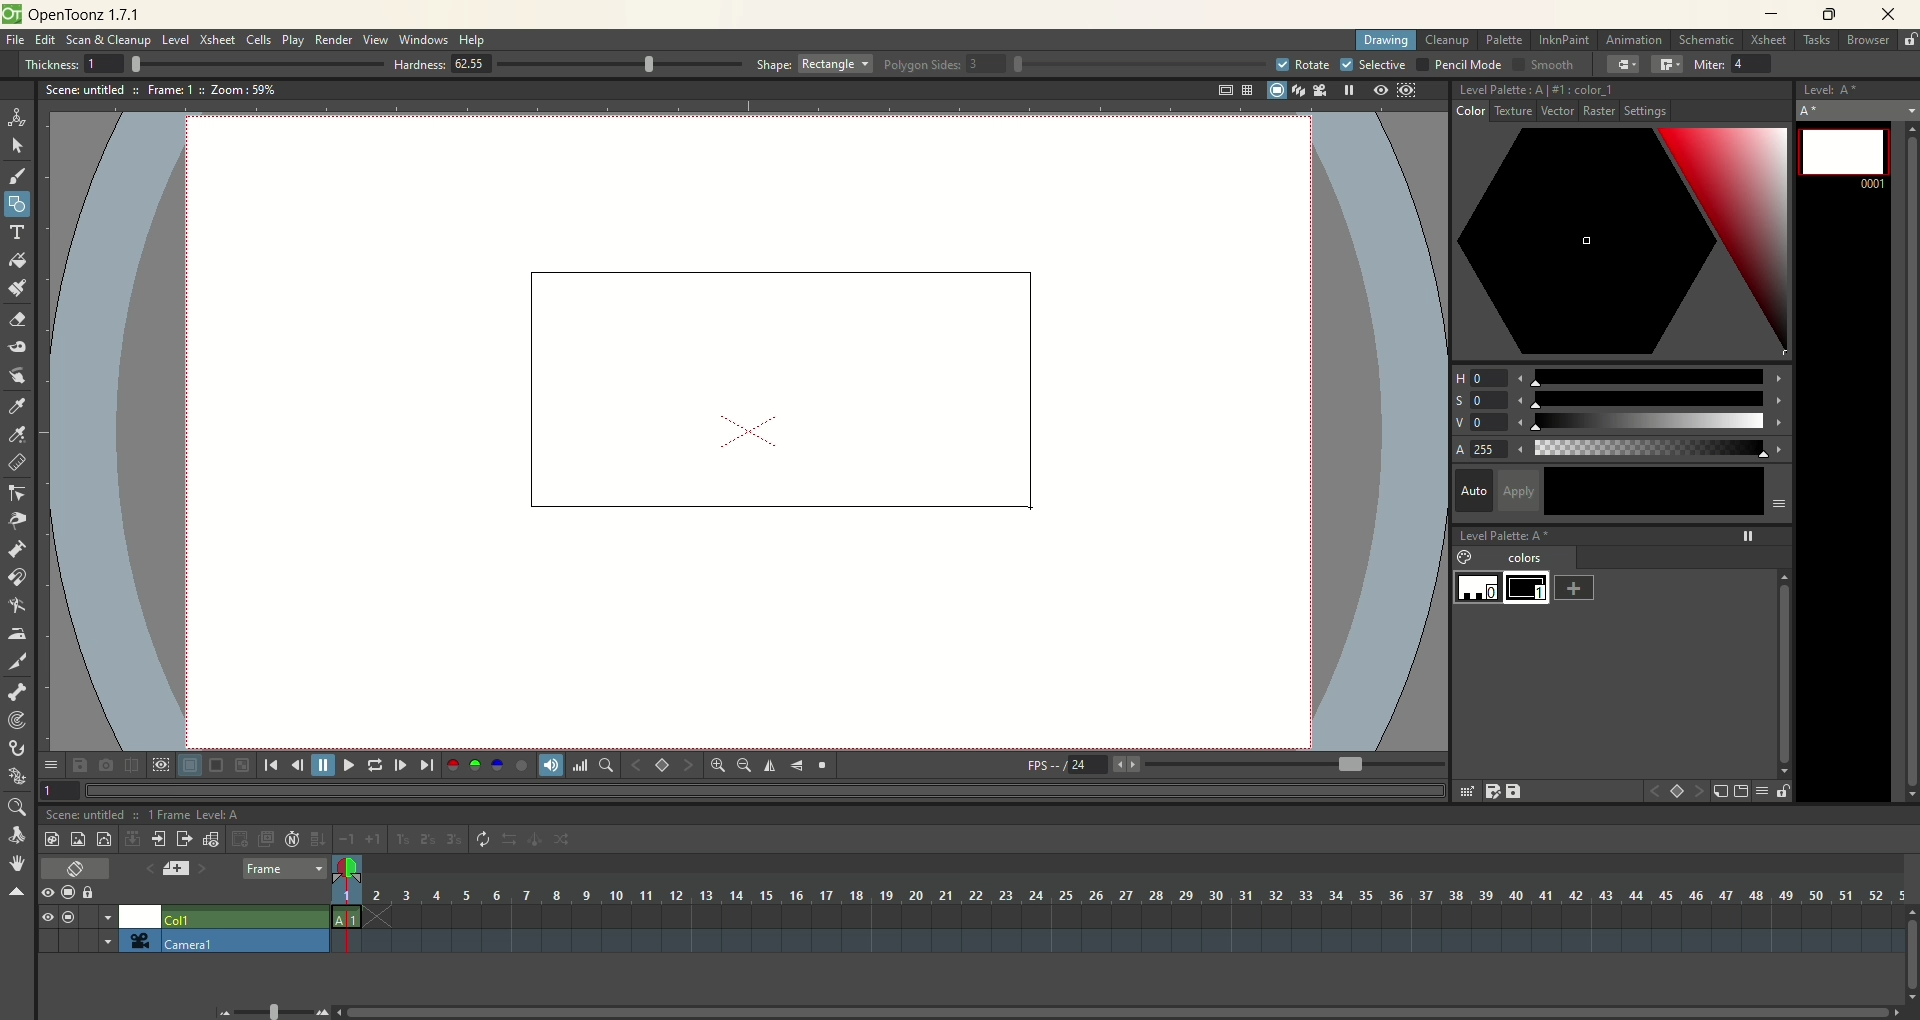 The height and width of the screenshot is (1020, 1920). I want to click on collapse toolbar, so click(16, 893).